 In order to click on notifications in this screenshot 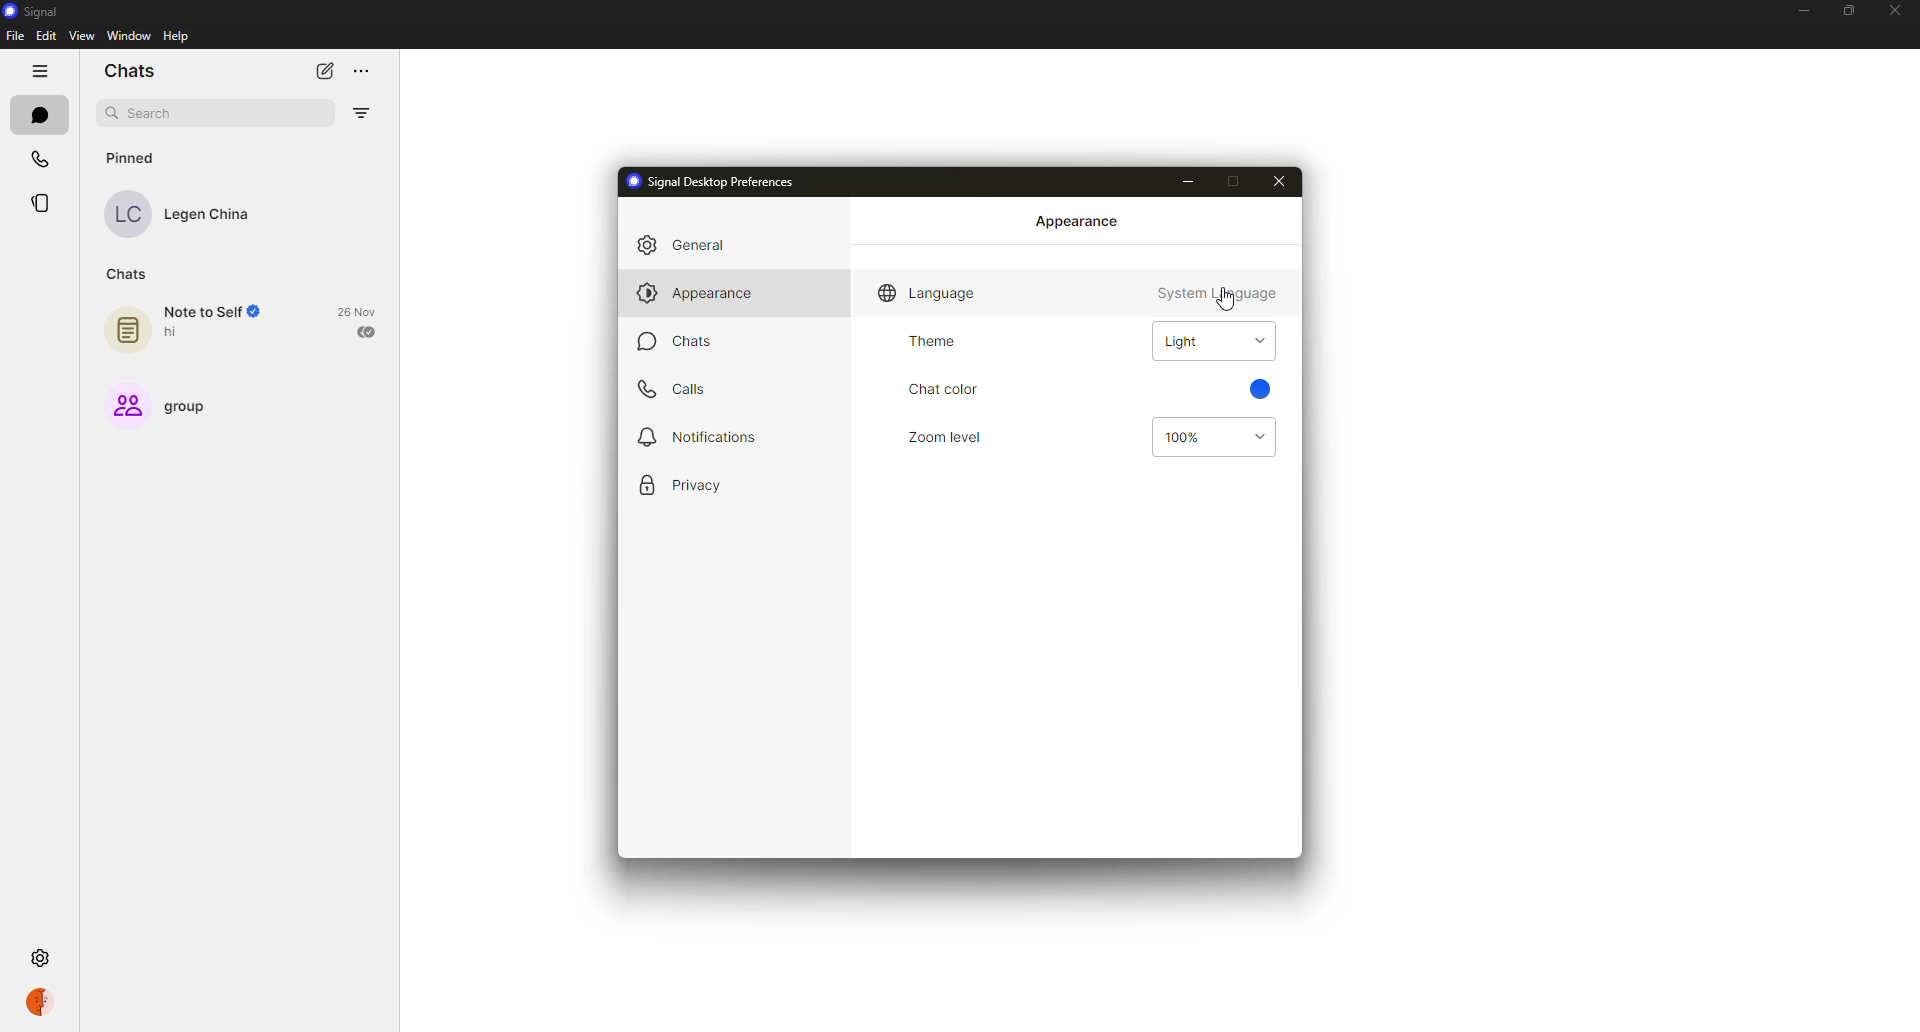, I will do `click(699, 435)`.